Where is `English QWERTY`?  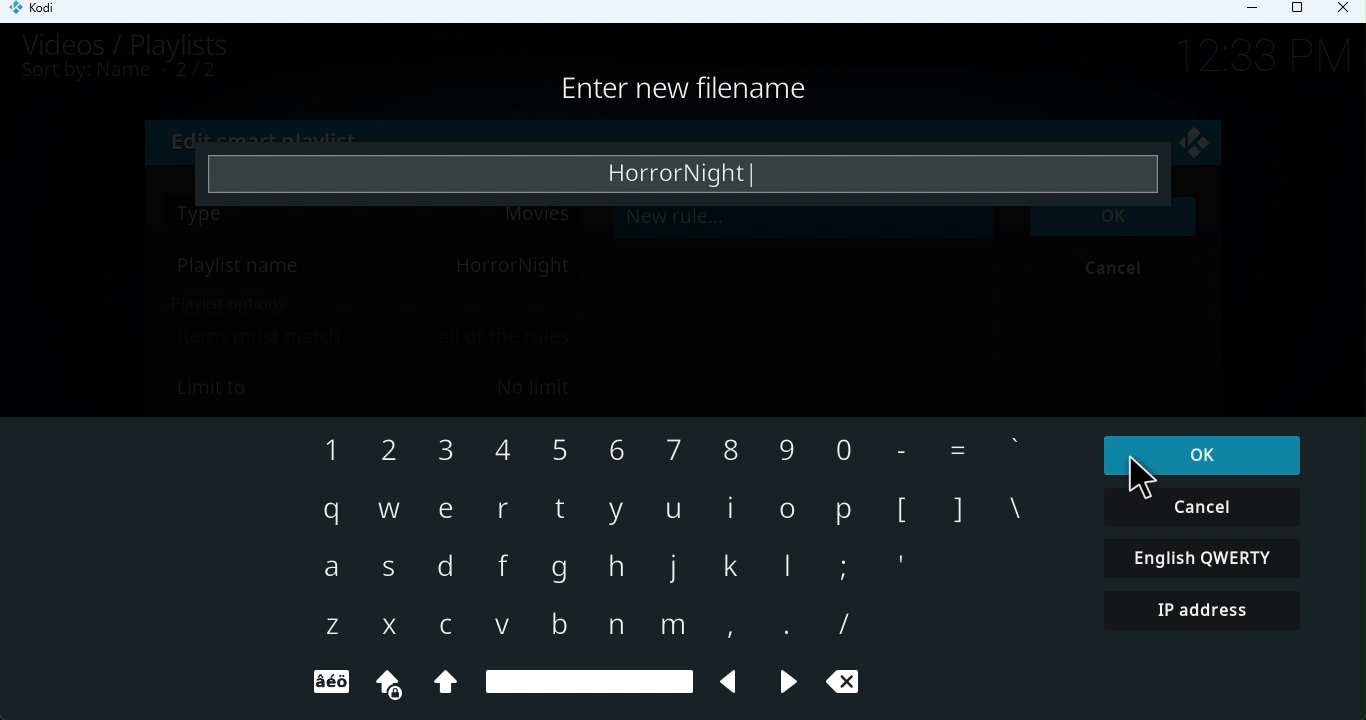
English QWERTY is located at coordinates (1204, 557).